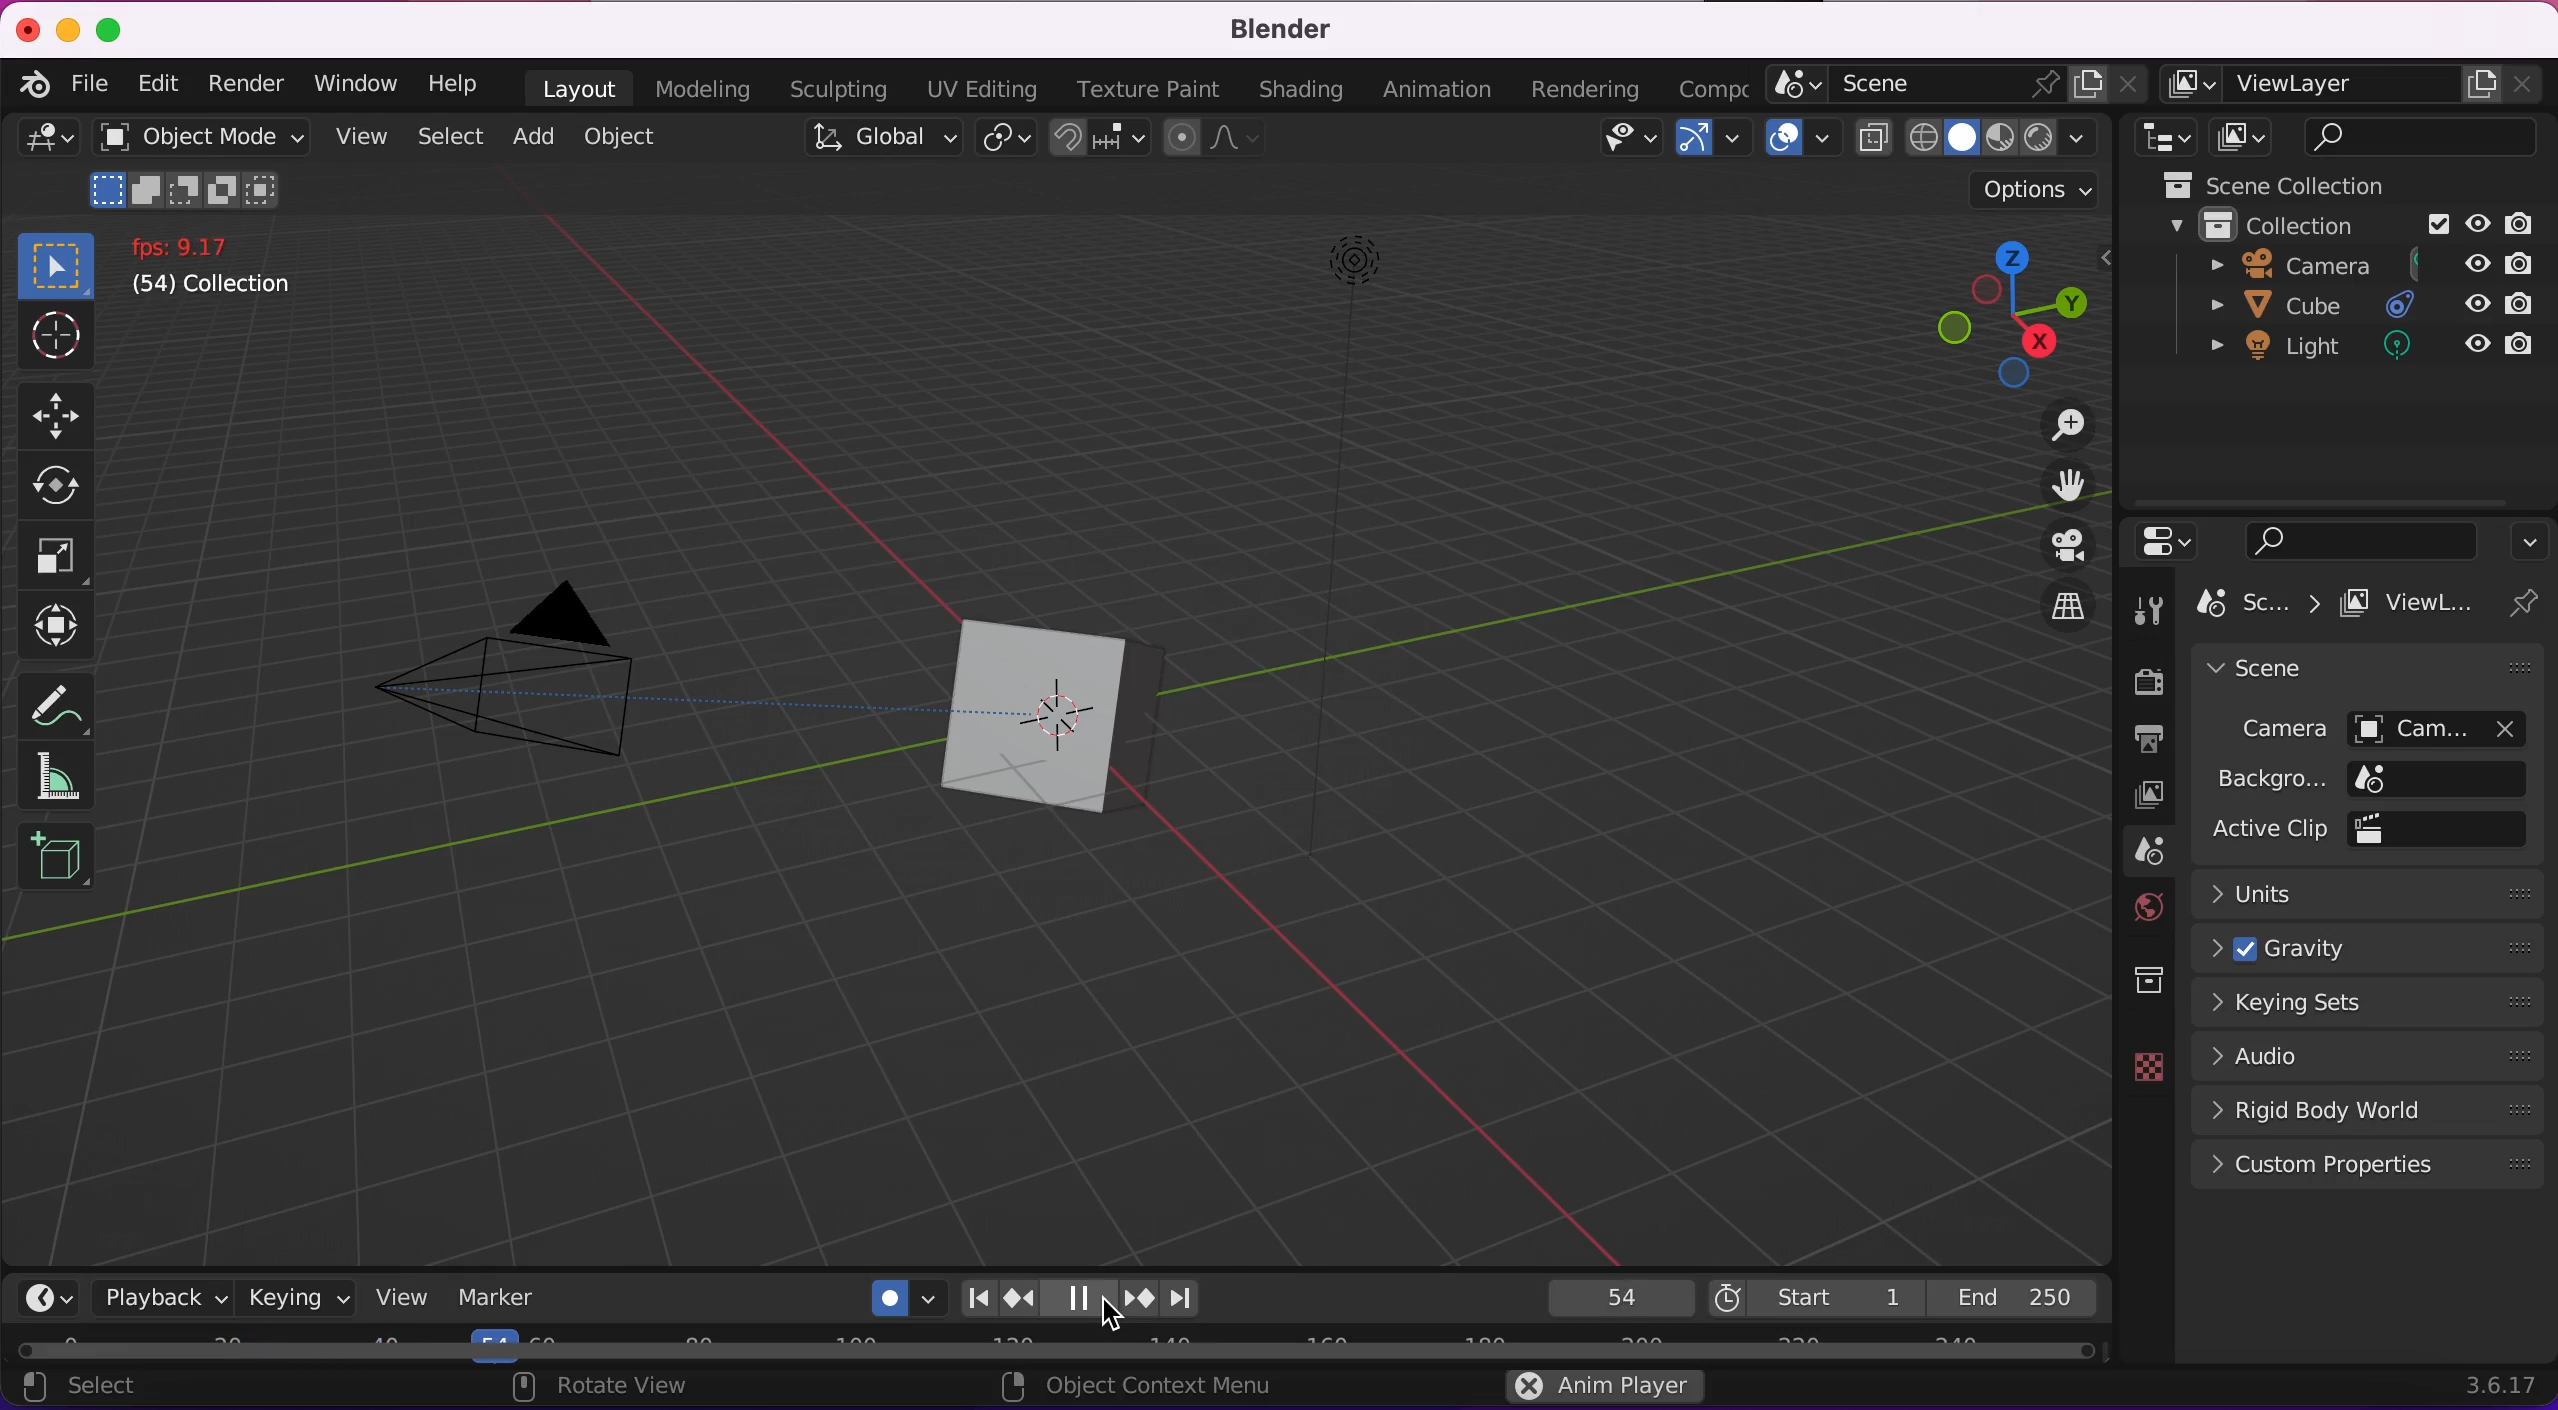 This screenshot has height=1410, width=2558. What do you see at coordinates (1193, 1299) in the screenshot?
I see `jump to end point` at bounding box center [1193, 1299].